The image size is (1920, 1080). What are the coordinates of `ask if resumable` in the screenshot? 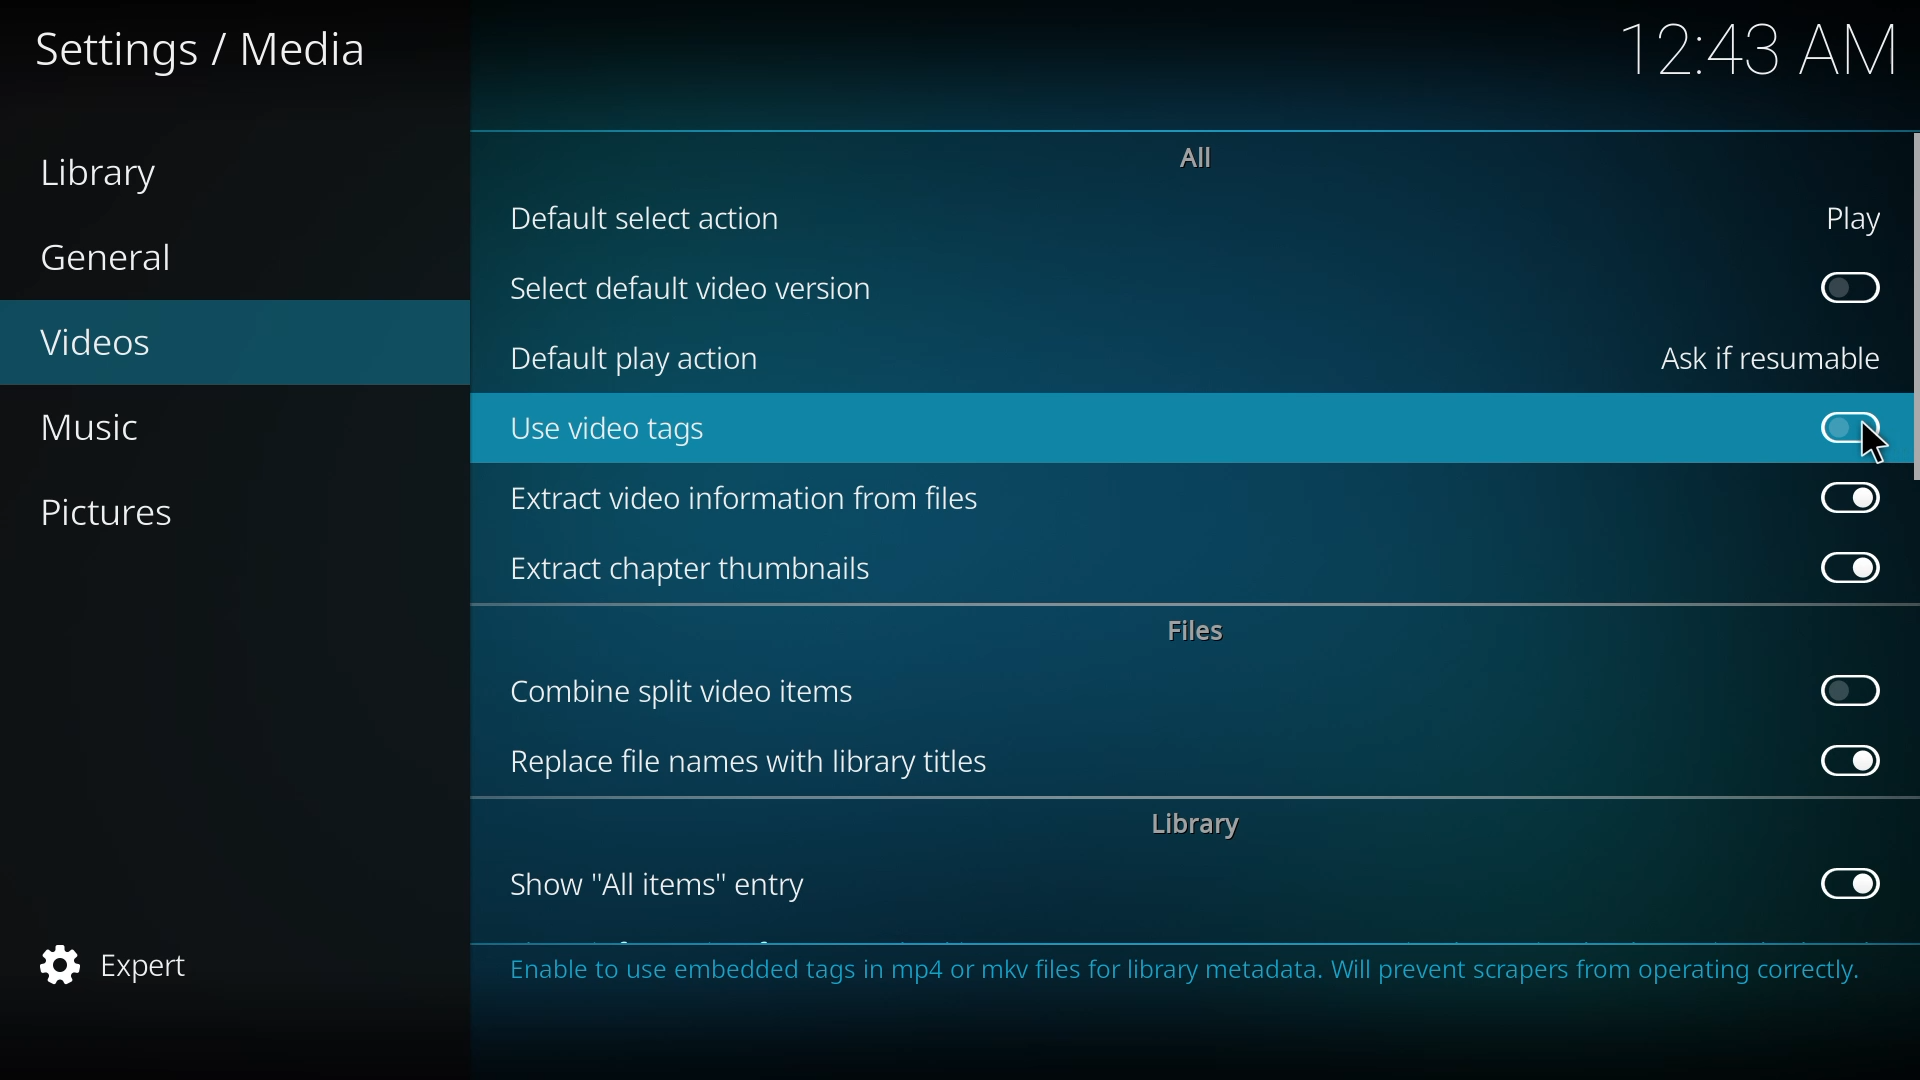 It's located at (1777, 356).